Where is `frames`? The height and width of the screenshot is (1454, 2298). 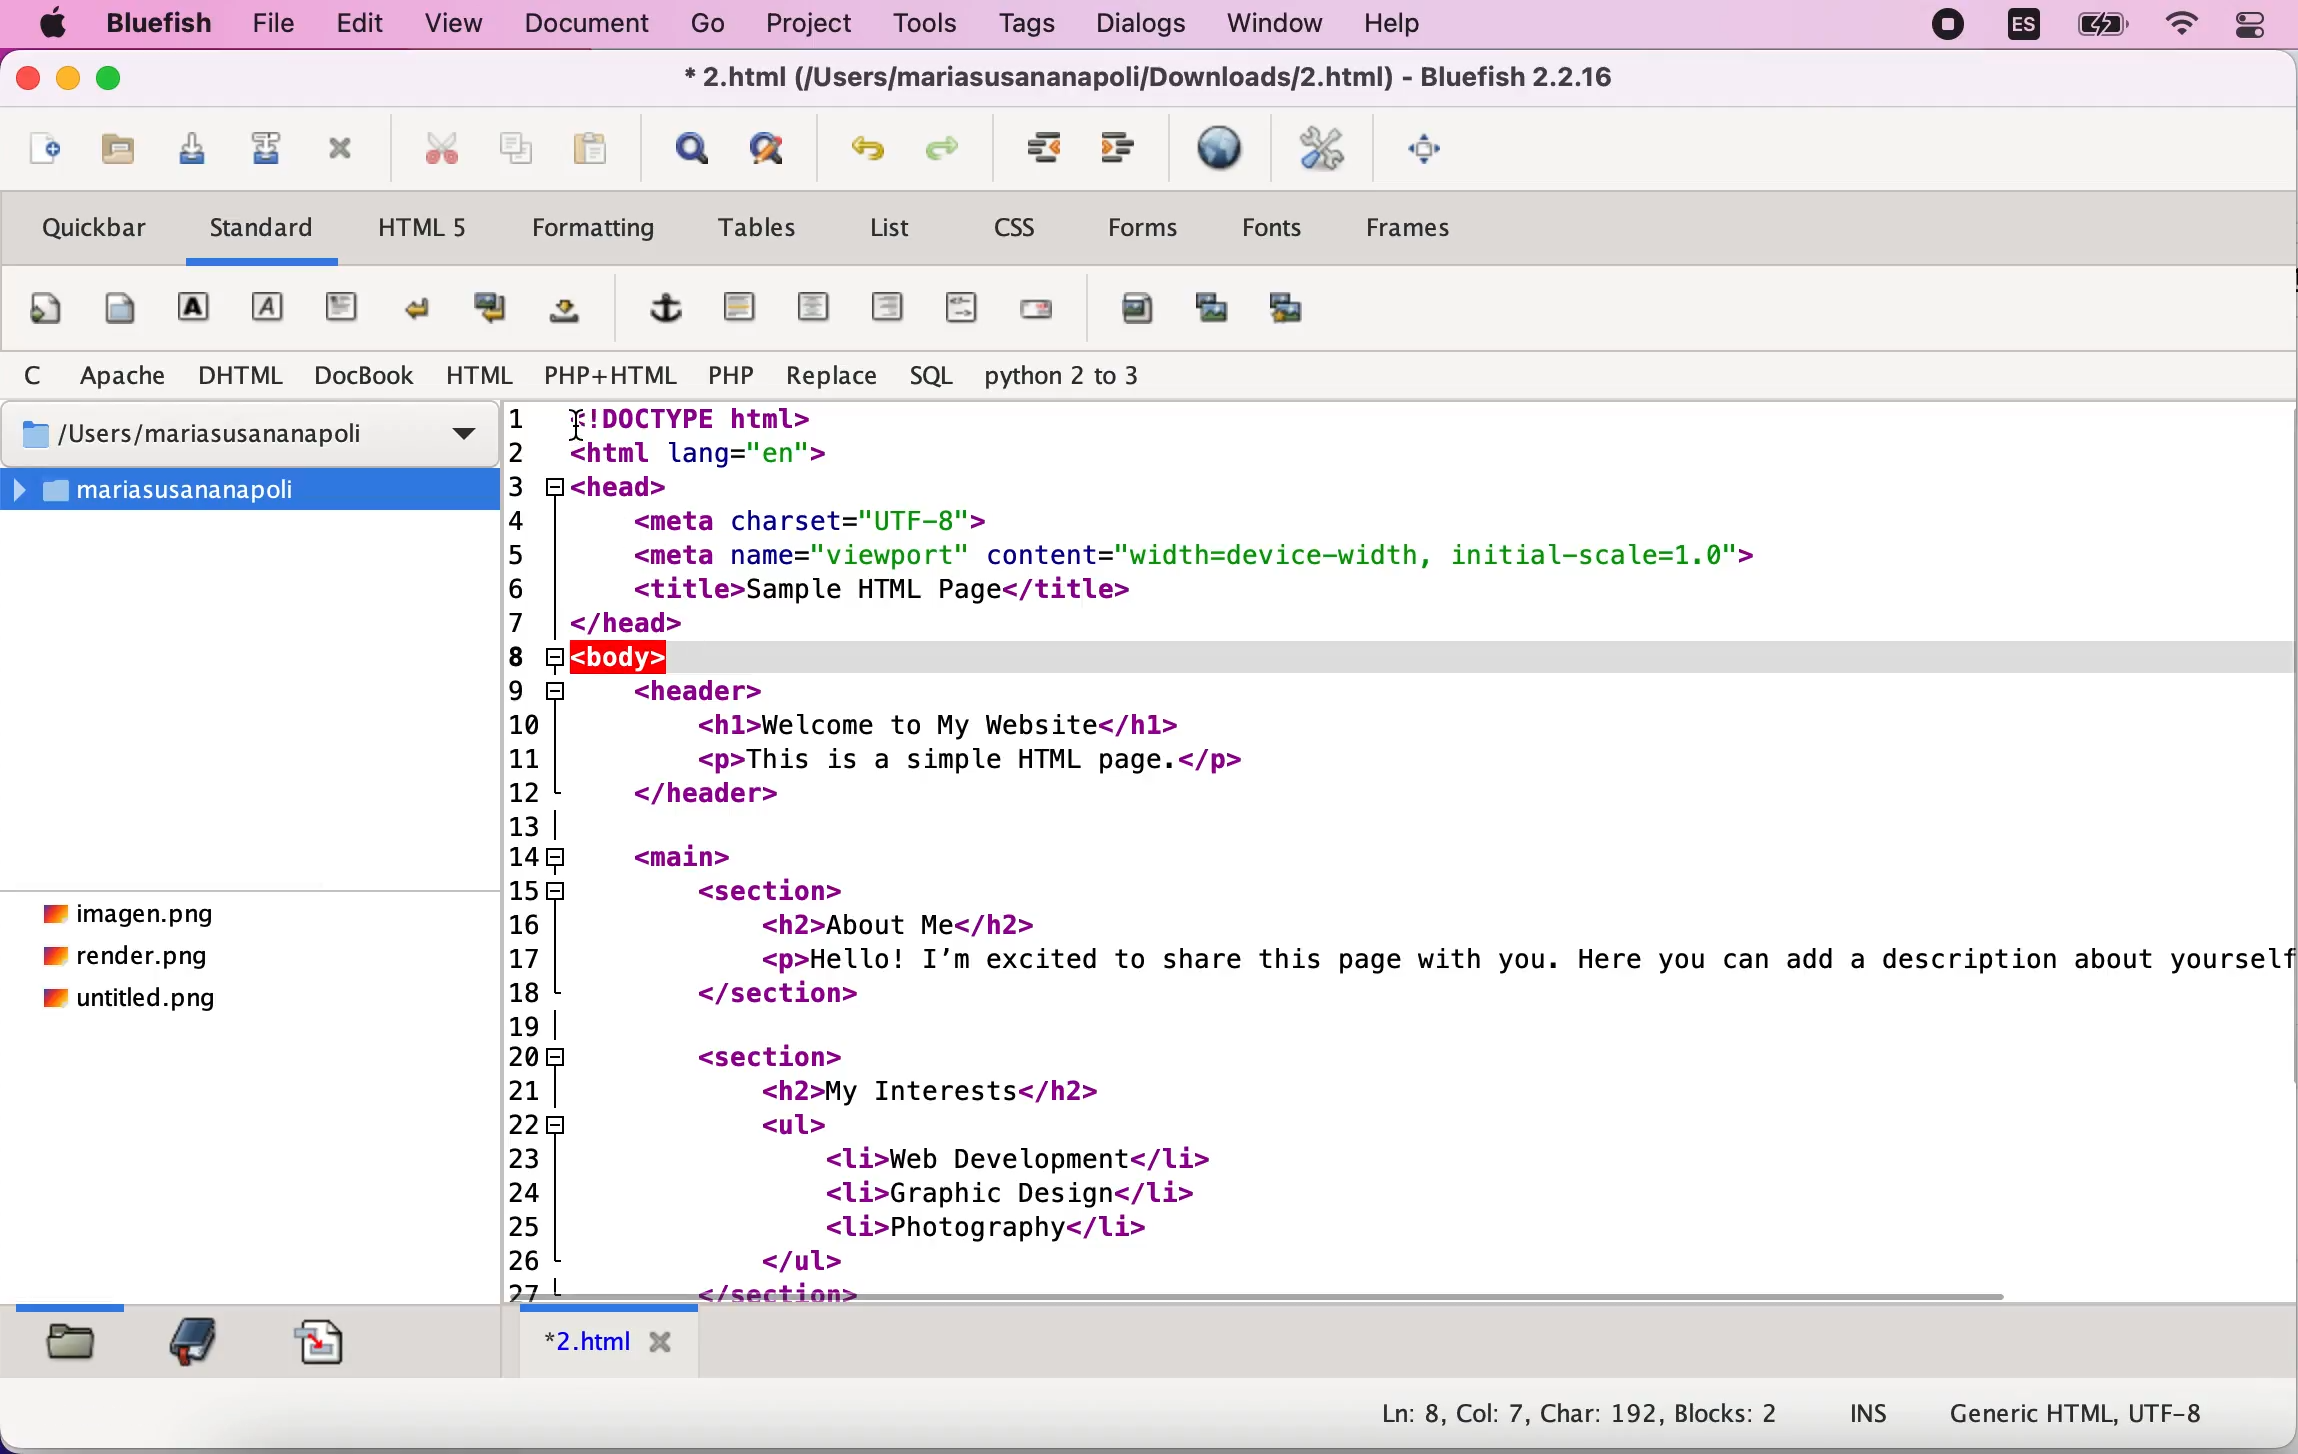
frames is located at coordinates (1431, 233).